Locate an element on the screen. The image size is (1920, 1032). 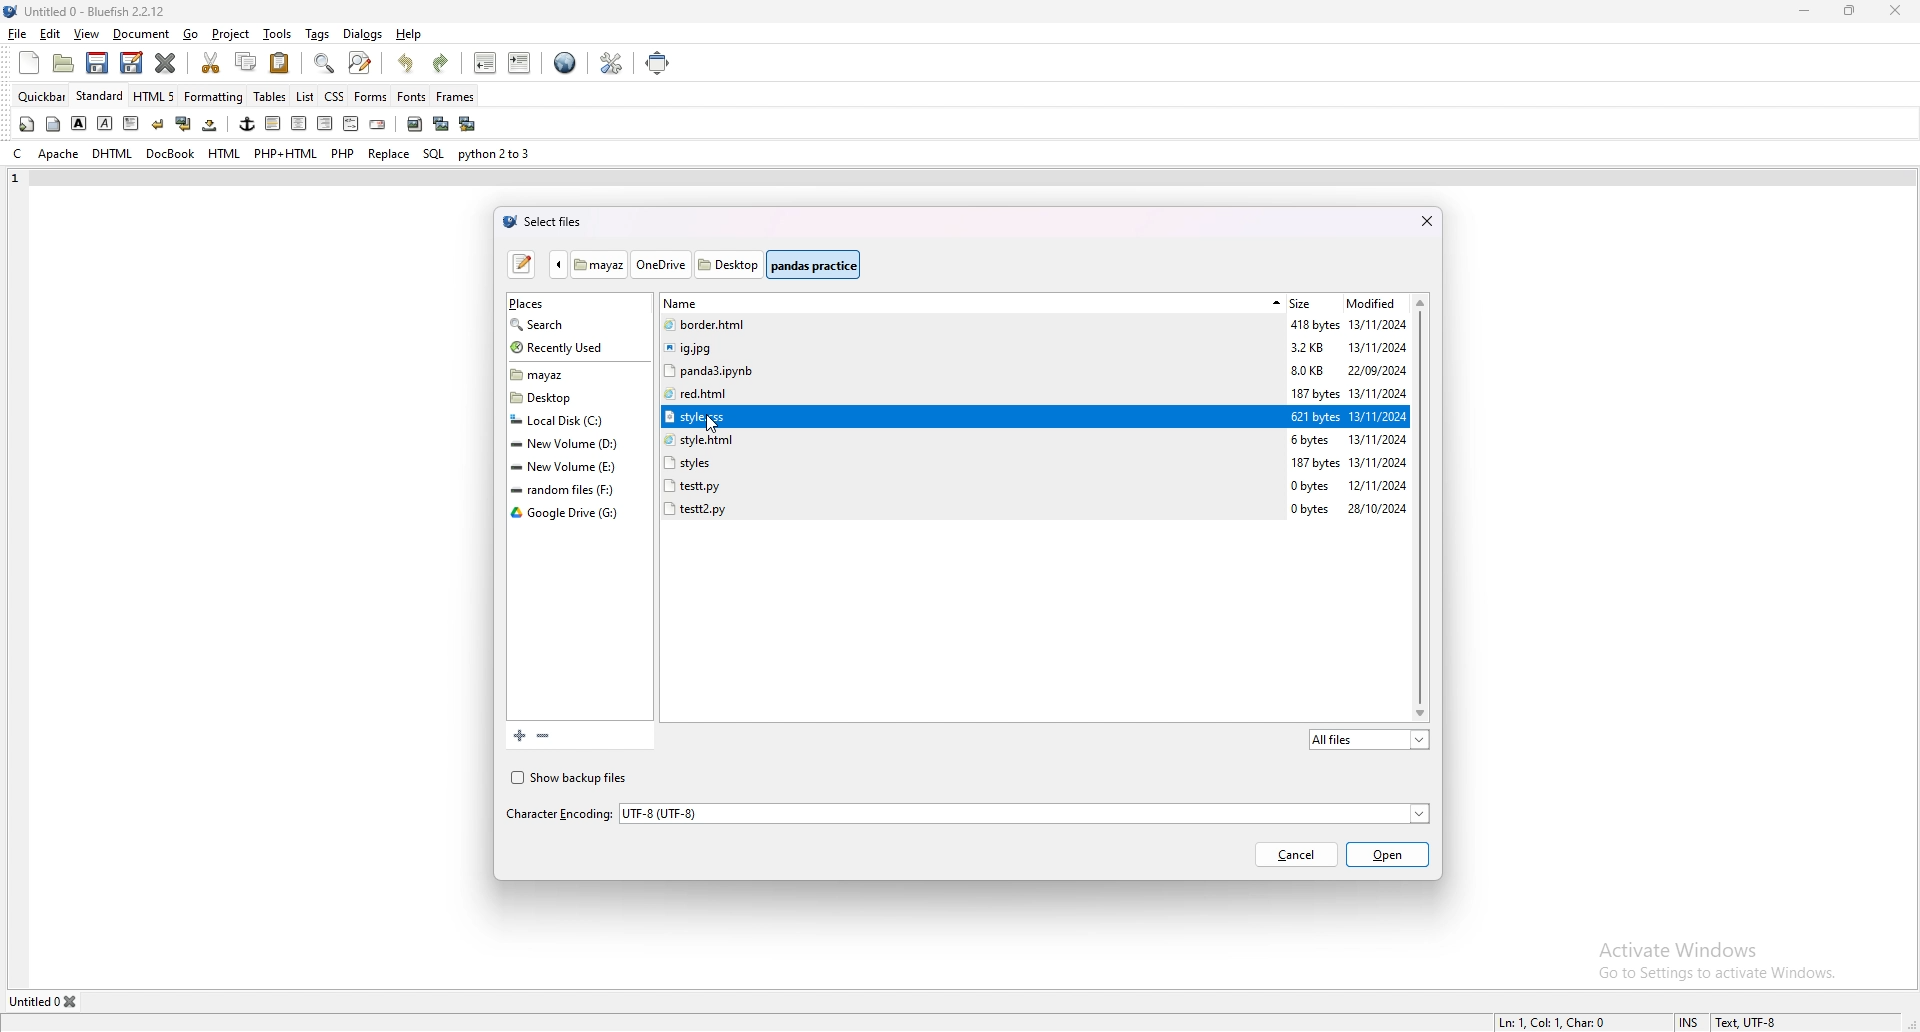
anchor is located at coordinates (247, 124).